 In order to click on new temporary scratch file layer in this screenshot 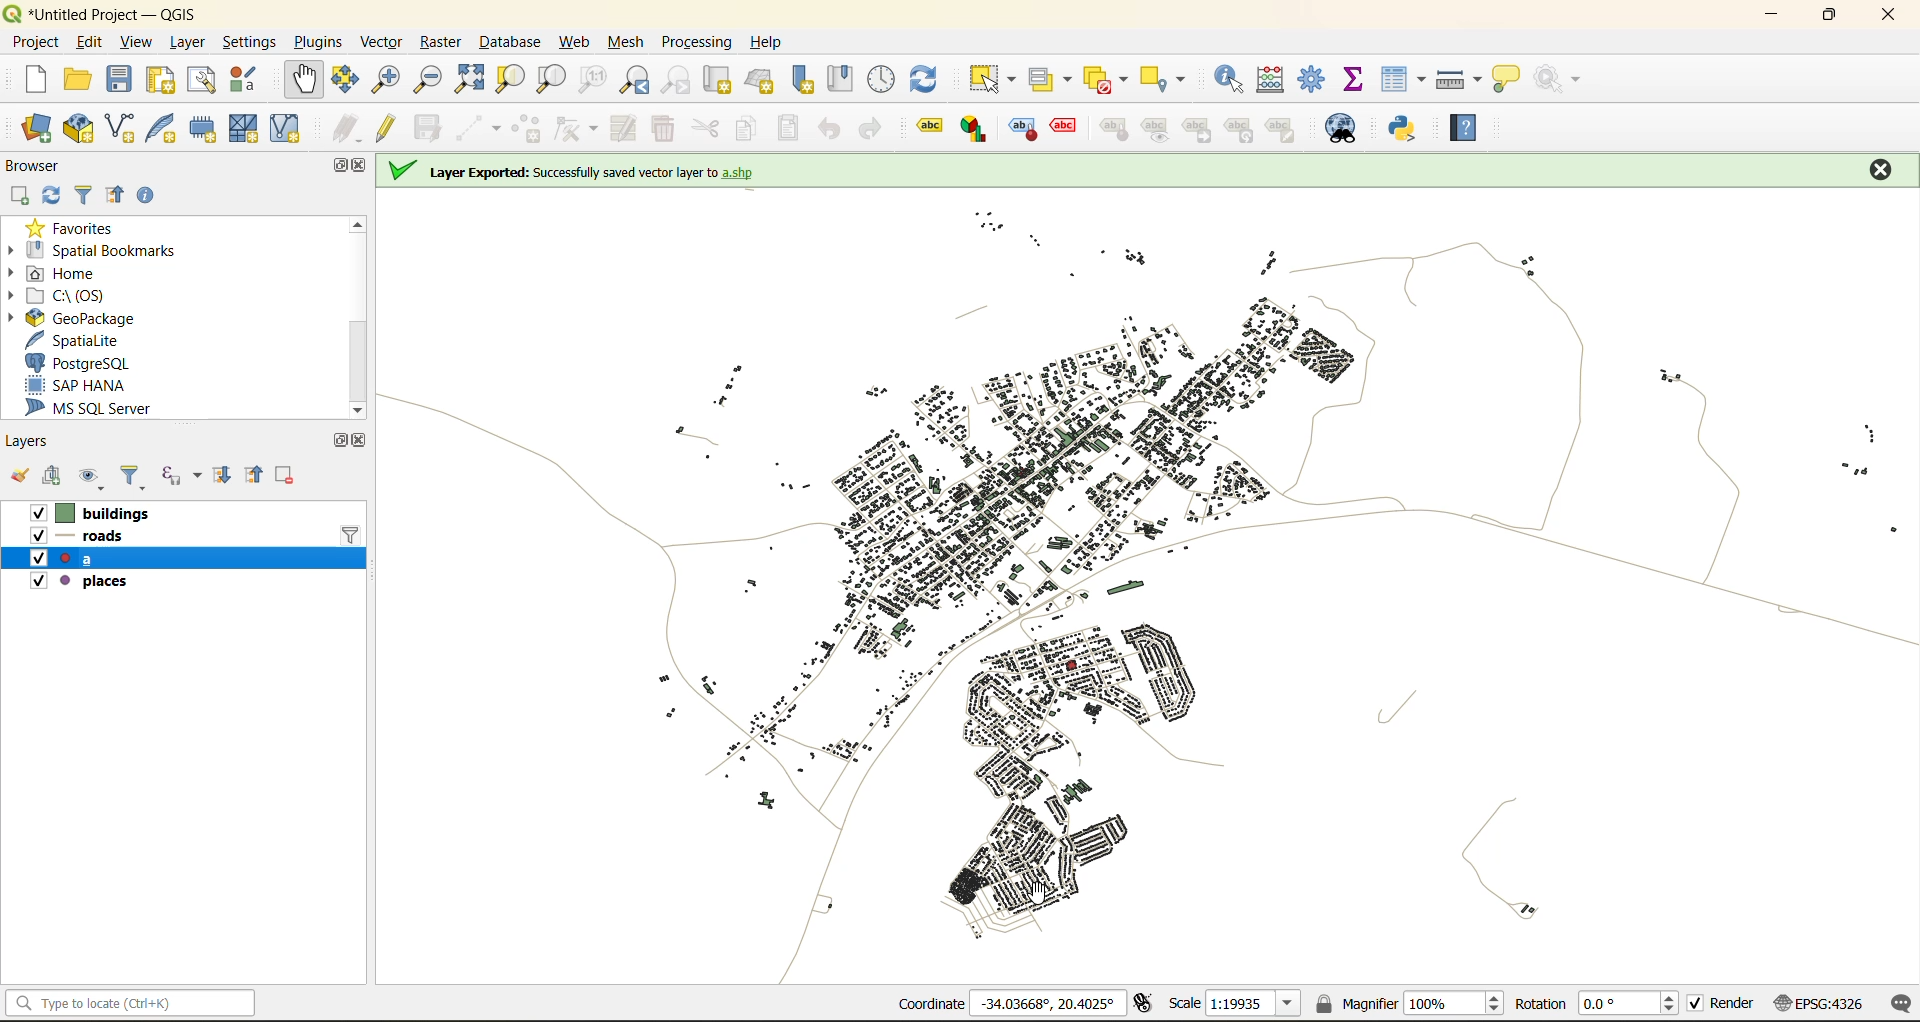, I will do `click(202, 128)`.